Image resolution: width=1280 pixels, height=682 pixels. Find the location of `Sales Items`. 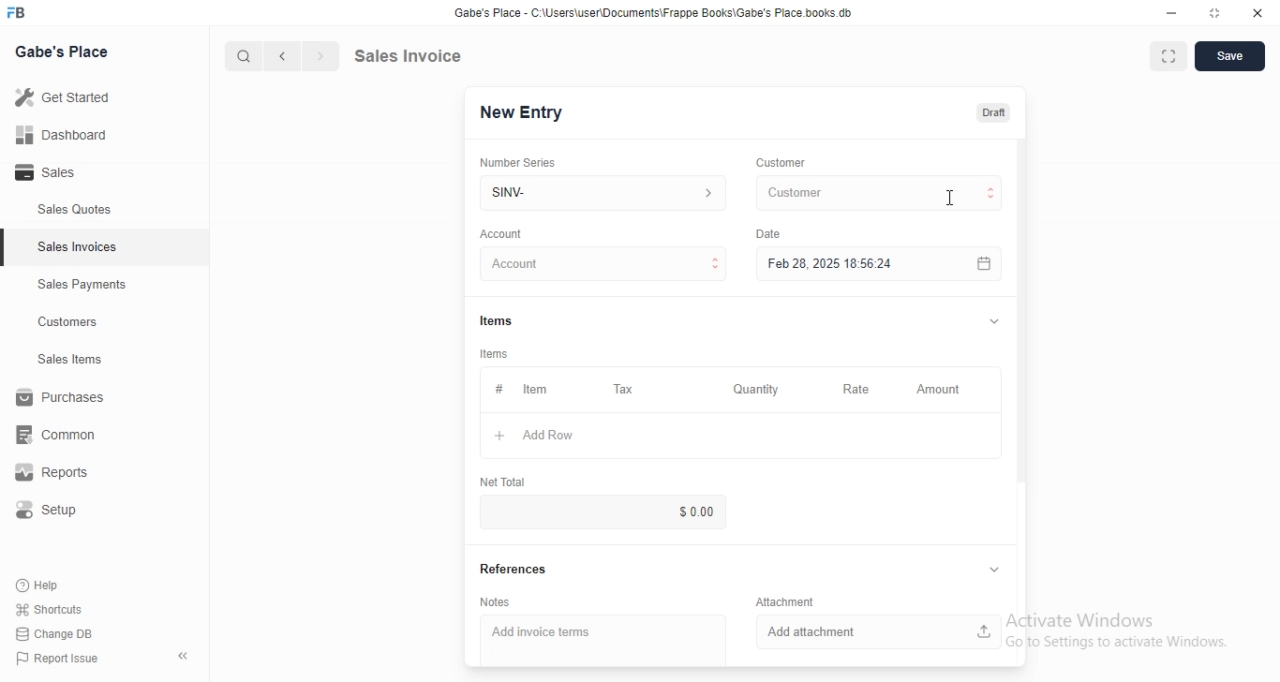

Sales Items is located at coordinates (61, 360).